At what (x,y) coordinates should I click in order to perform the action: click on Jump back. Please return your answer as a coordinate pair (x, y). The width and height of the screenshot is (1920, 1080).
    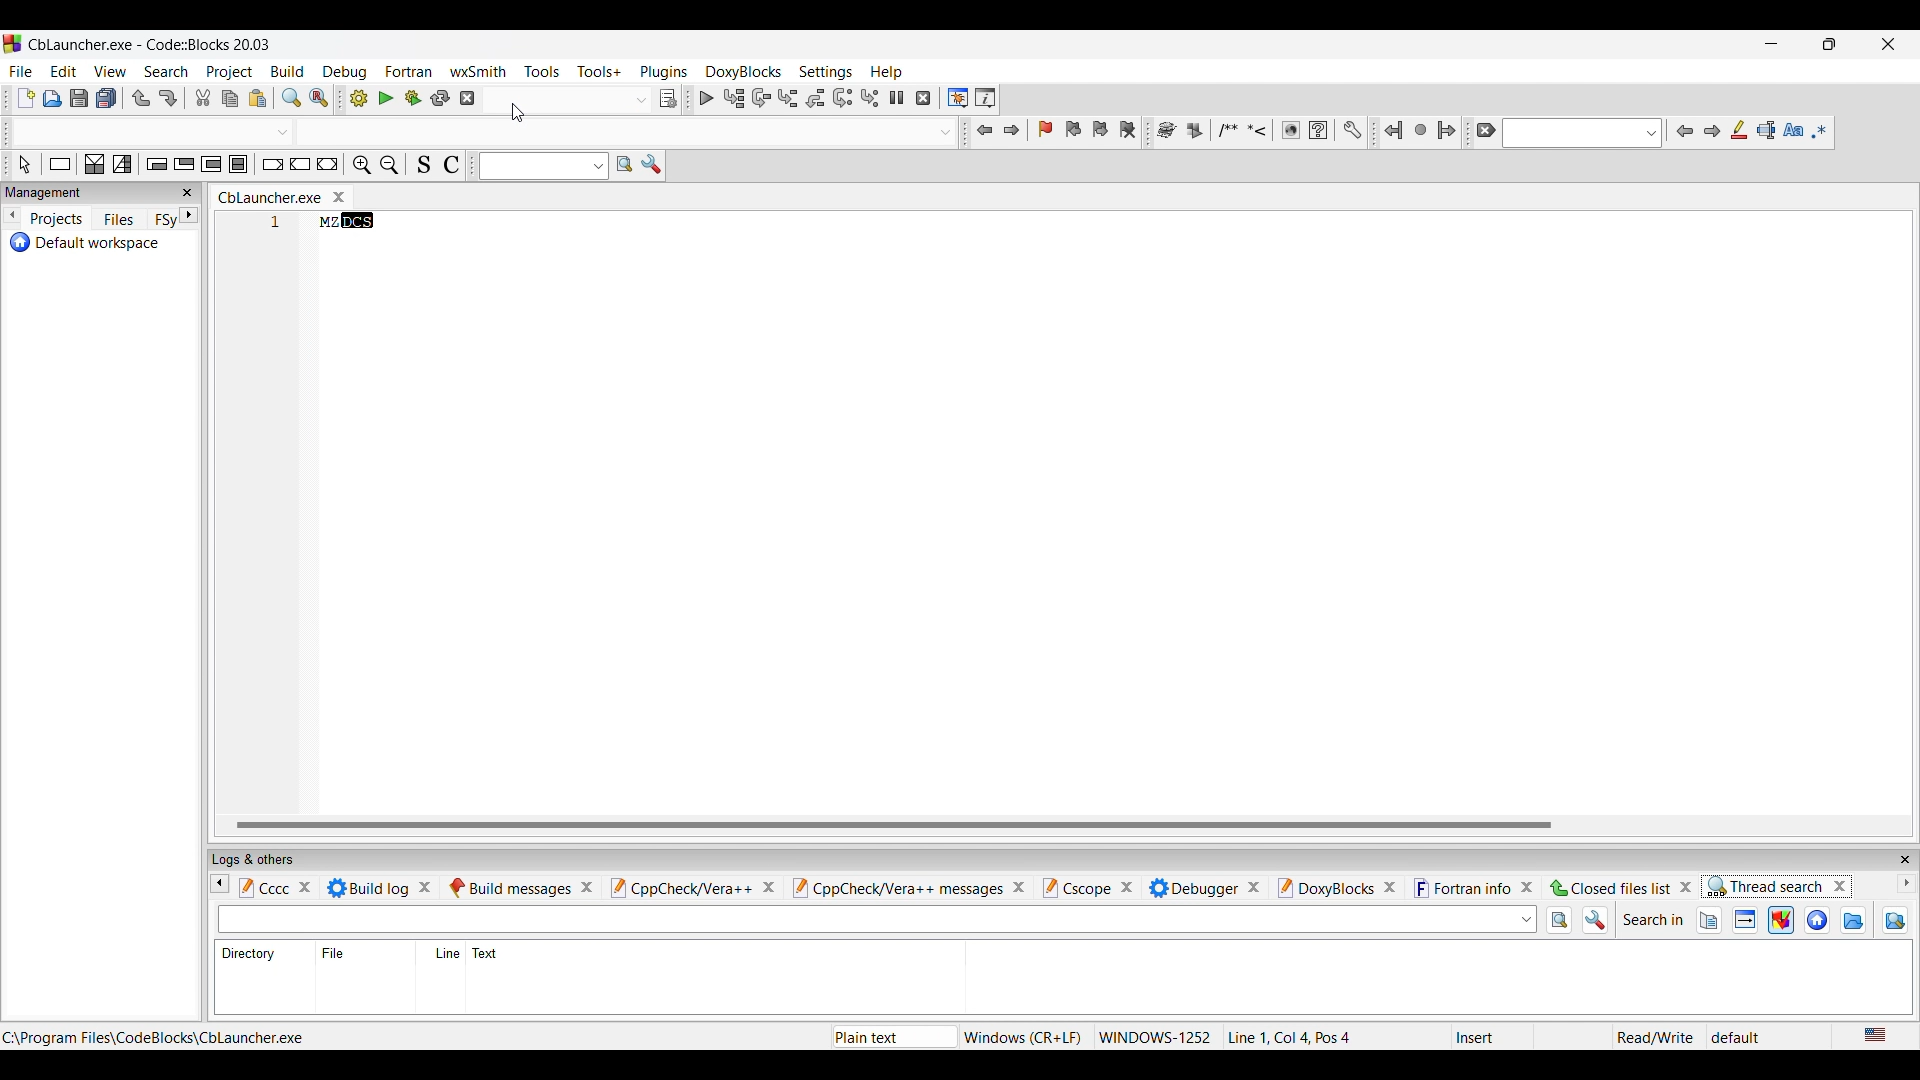
    Looking at the image, I should click on (1394, 131).